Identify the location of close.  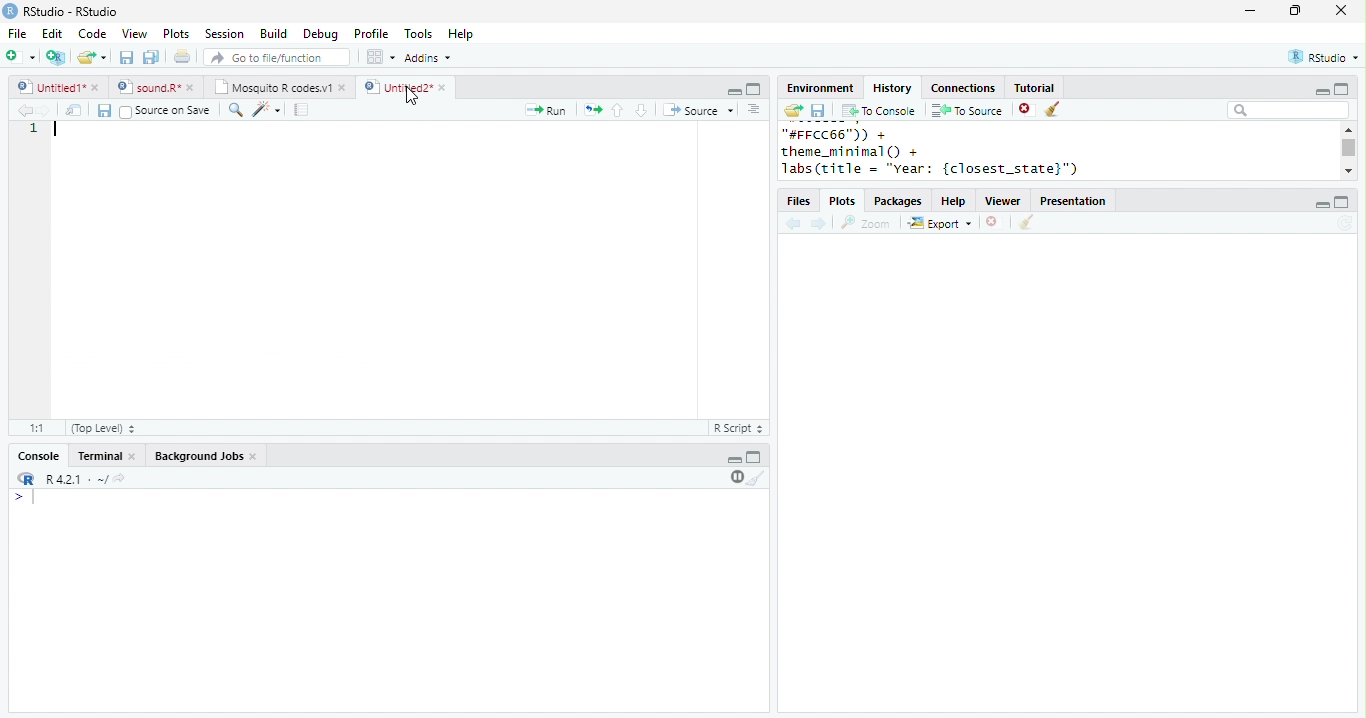
(194, 87).